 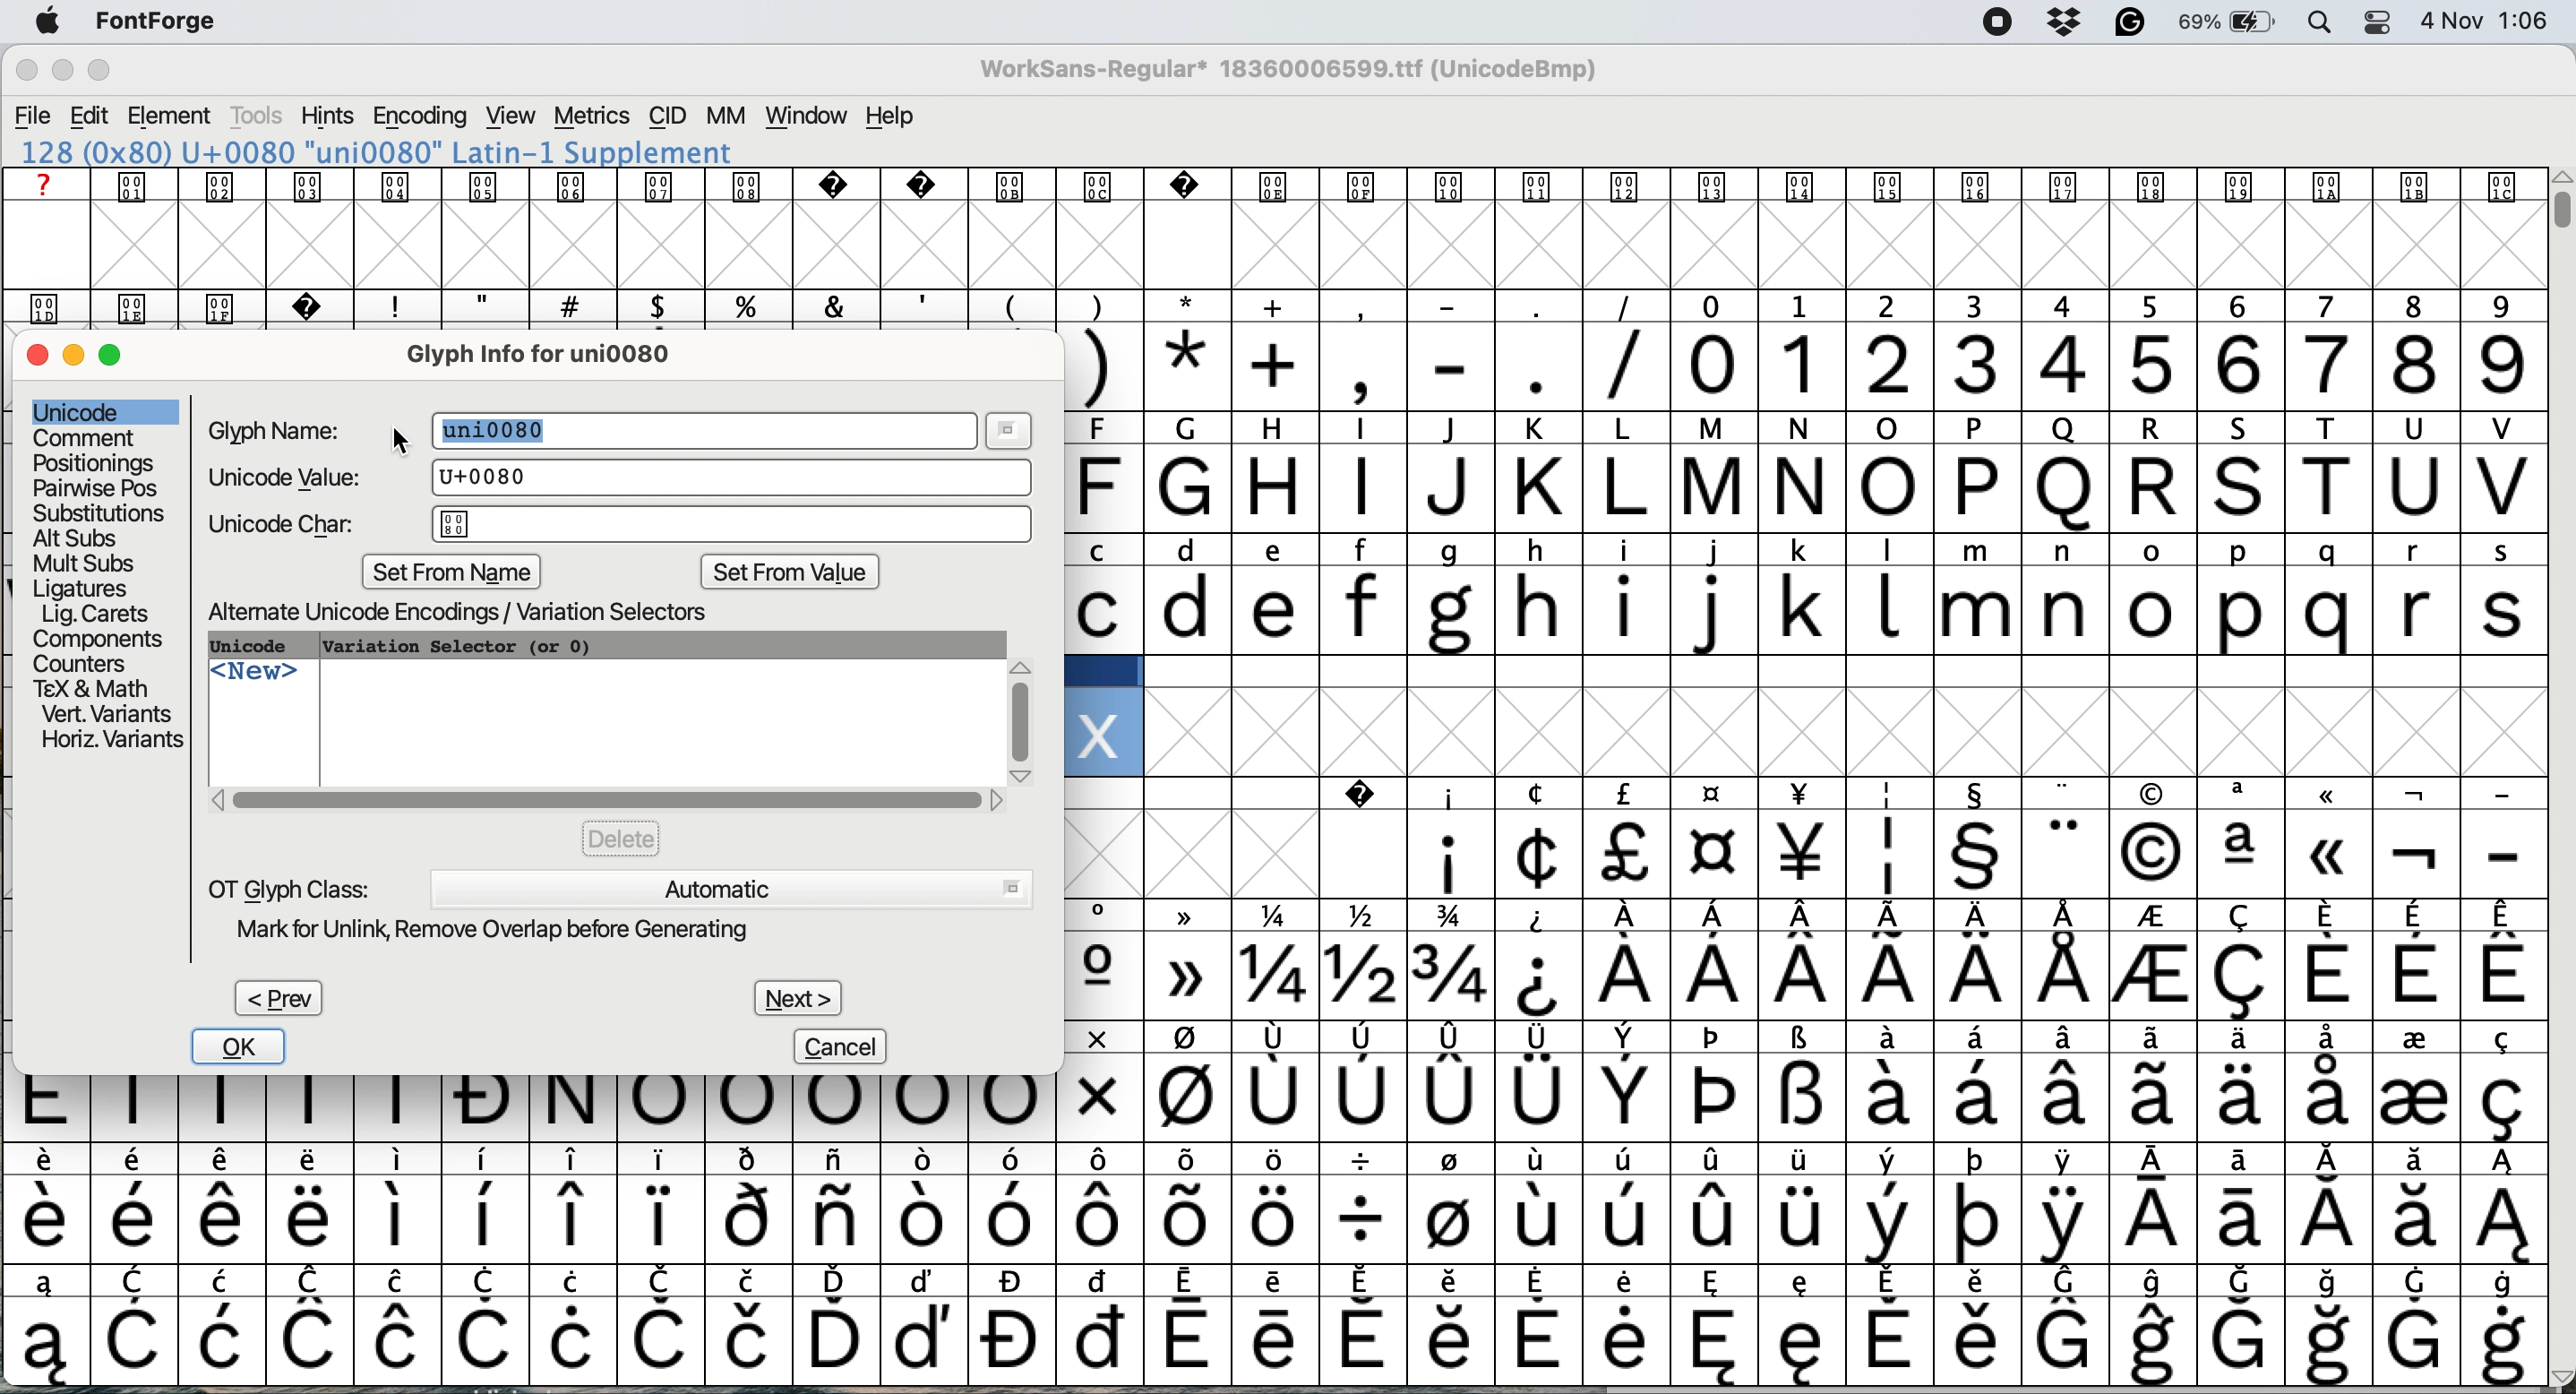 What do you see at coordinates (2373, 21) in the screenshot?
I see `control center` at bounding box center [2373, 21].